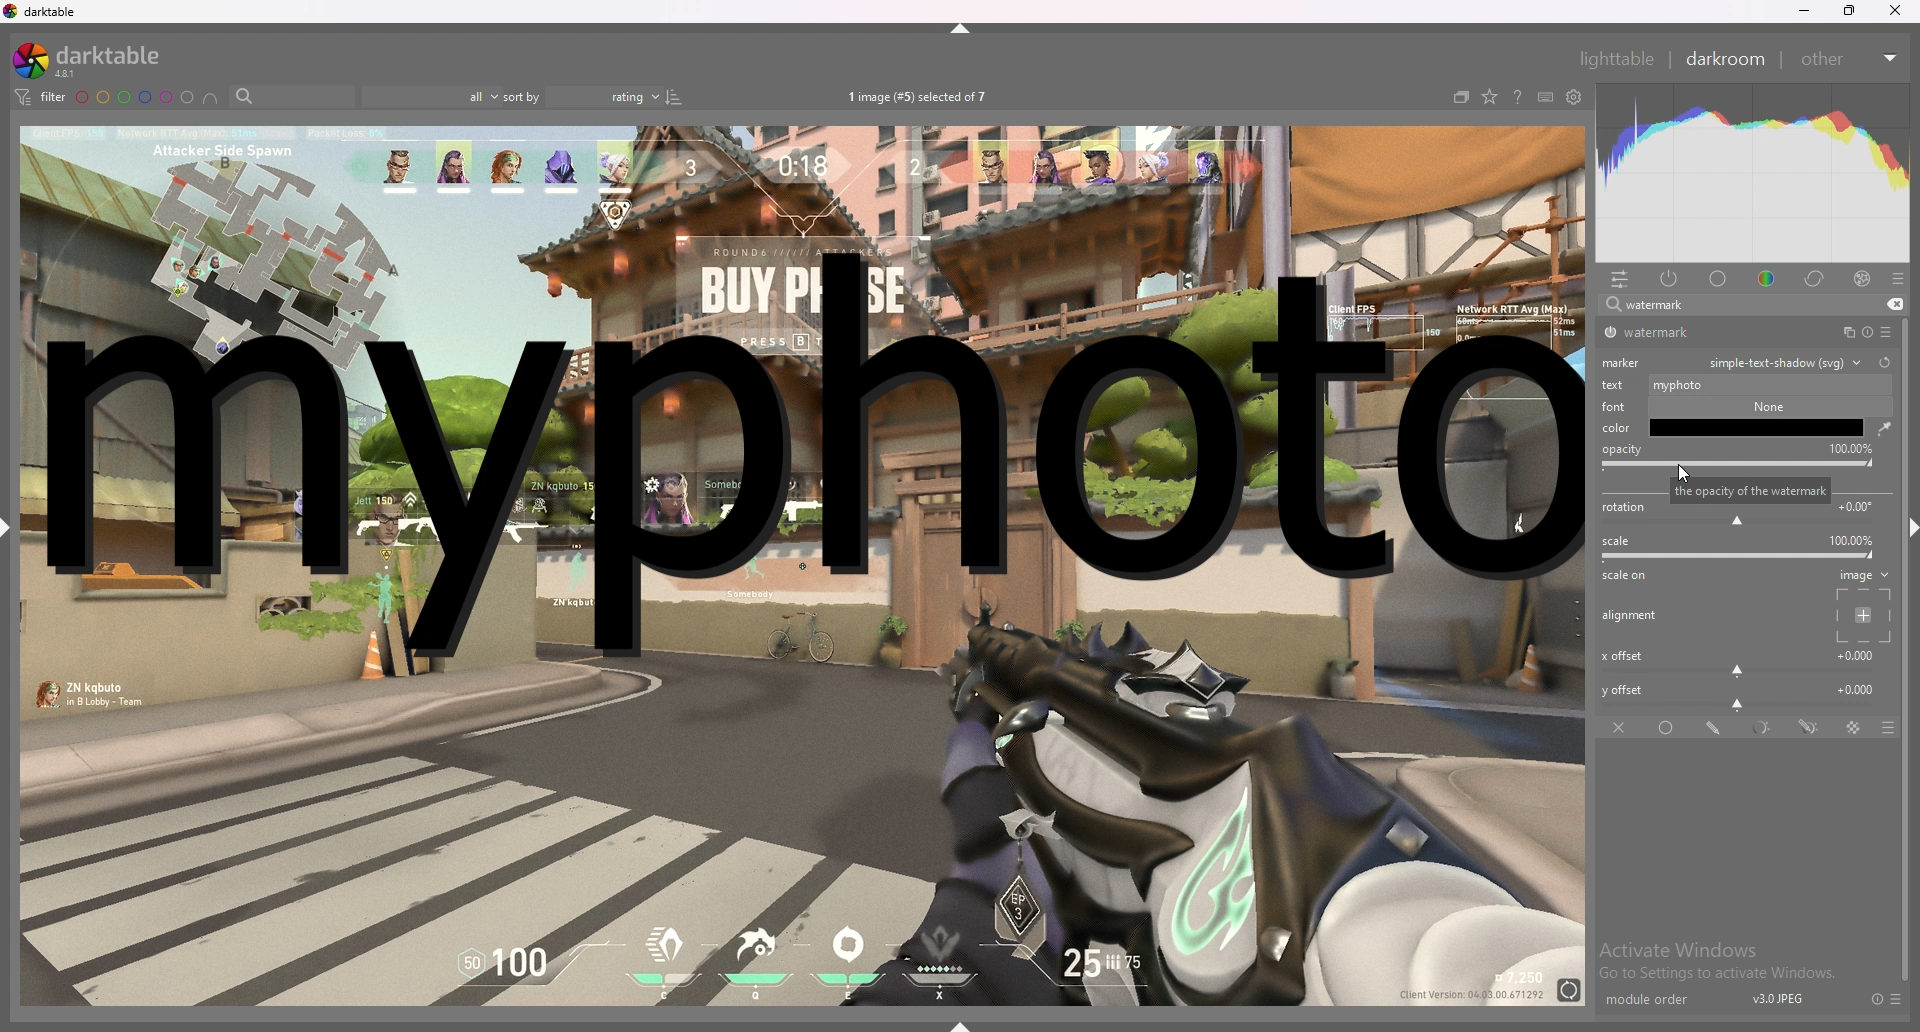  I want to click on correct, so click(1816, 278).